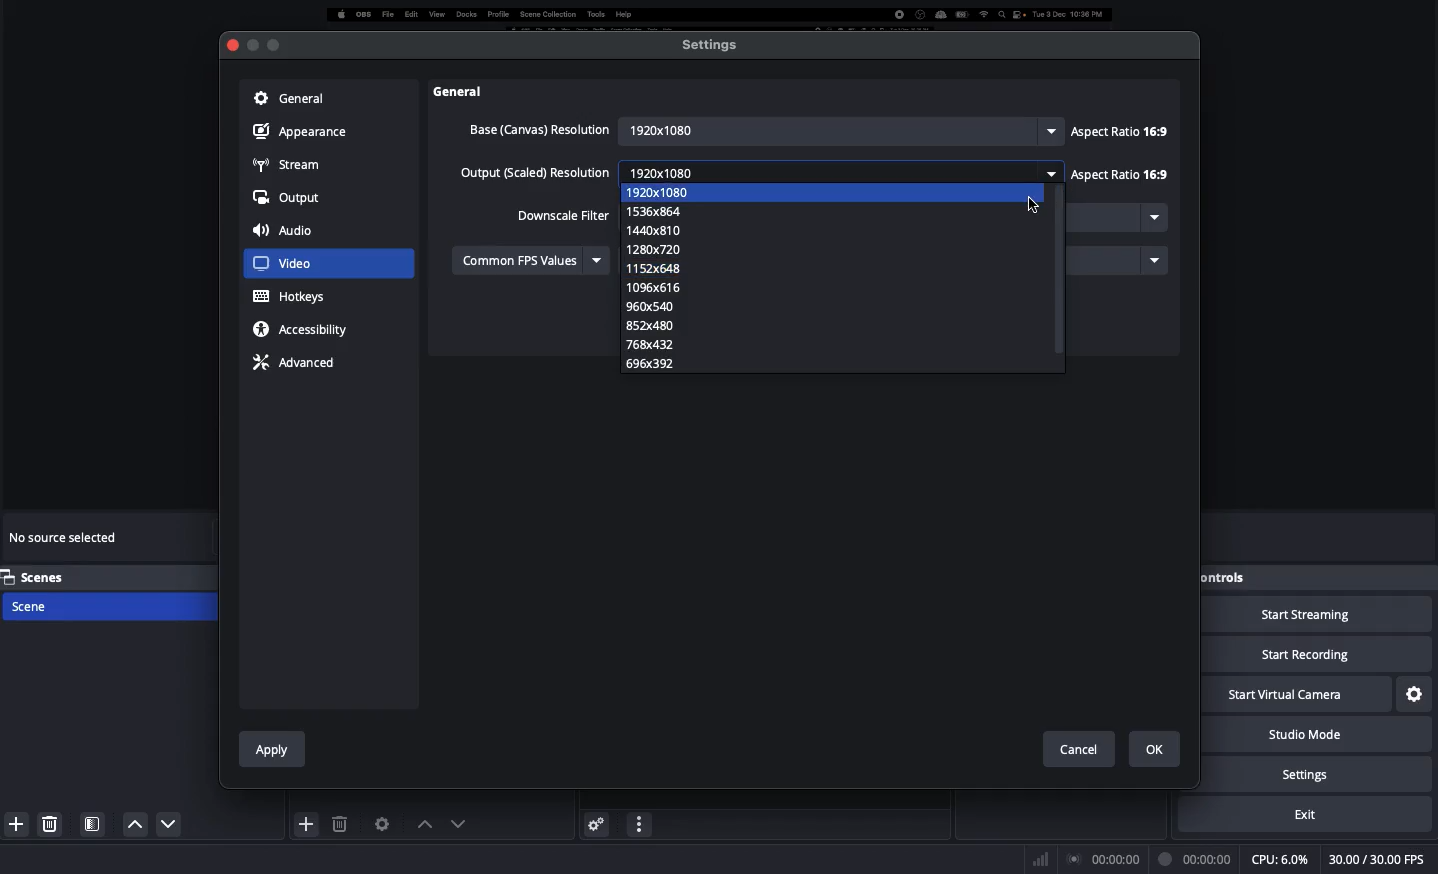 The image size is (1438, 874). Describe the element at coordinates (305, 130) in the screenshot. I see `Appearance` at that location.